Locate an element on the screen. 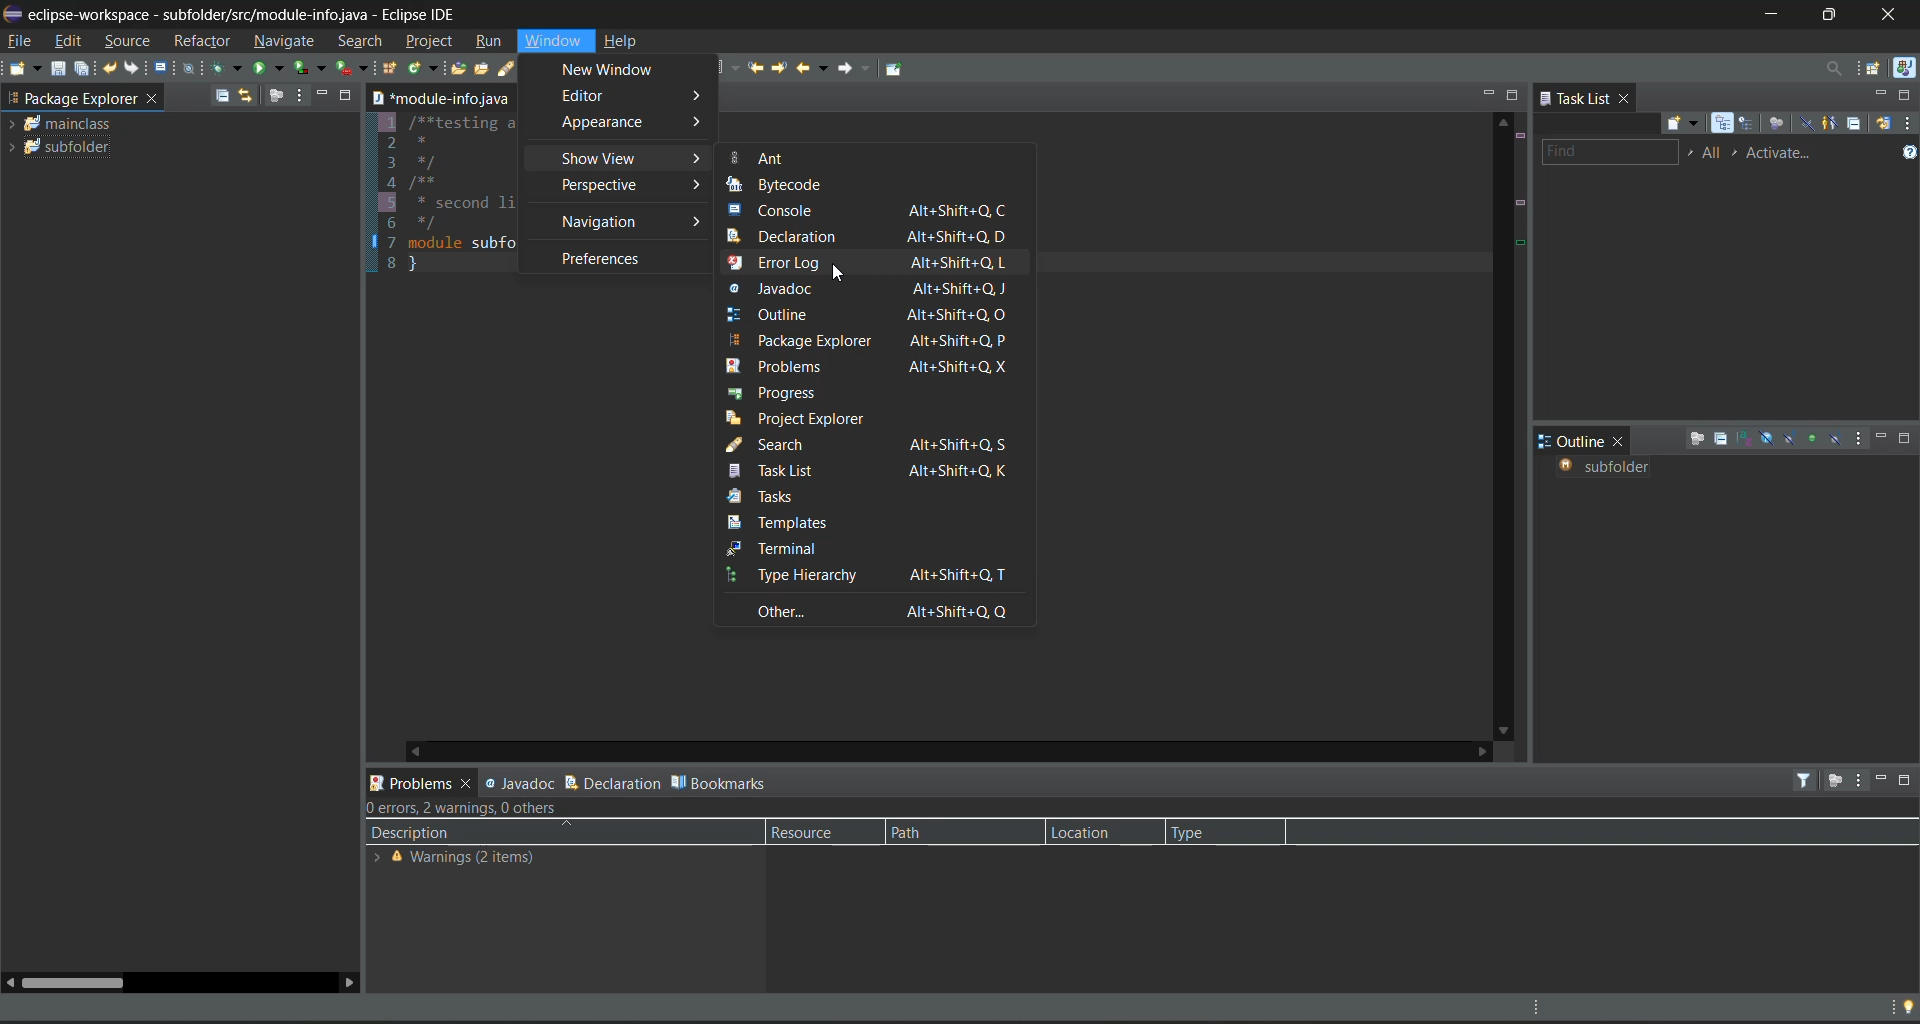 Image resolution: width=1920 pixels, height=1024 pixels. problems is located at coordinates (866, 365).